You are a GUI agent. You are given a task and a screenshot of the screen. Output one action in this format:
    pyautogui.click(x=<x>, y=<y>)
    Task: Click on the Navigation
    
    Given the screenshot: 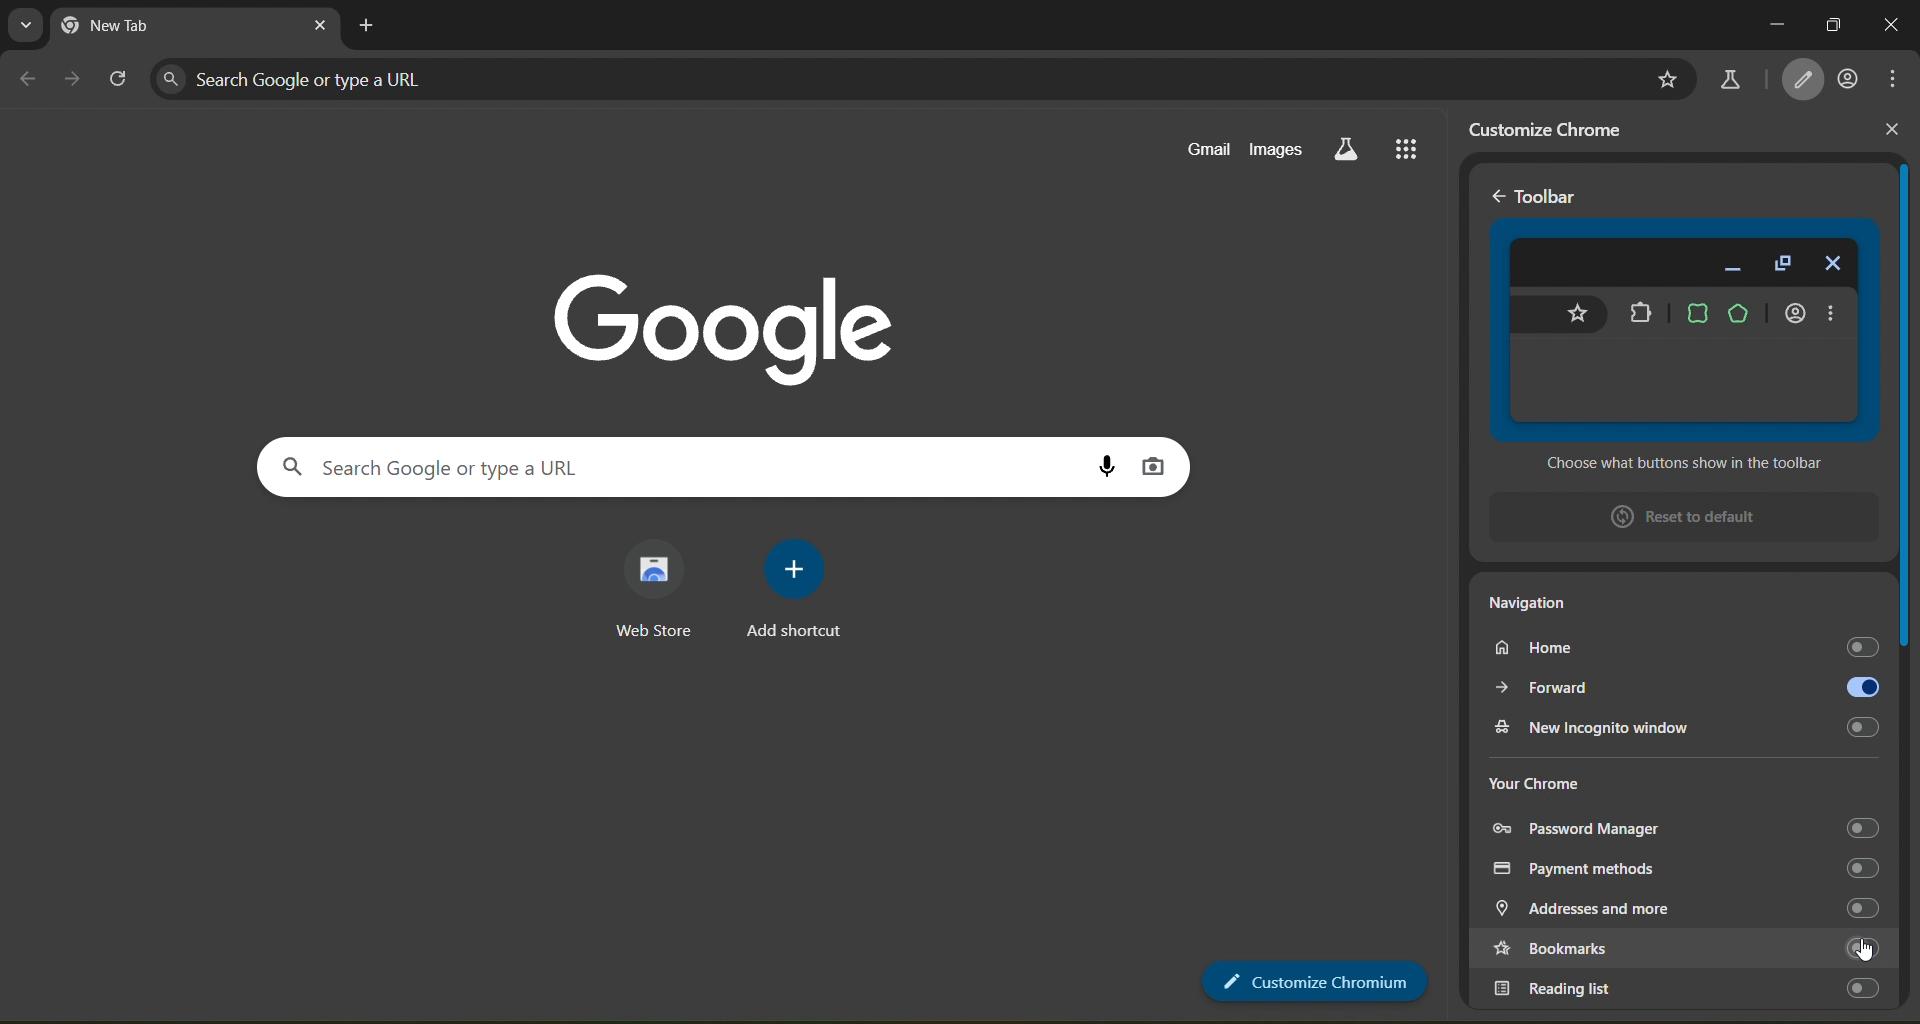 What is the action you would take?
    pyautogui.click(x=1536, y=606)
    